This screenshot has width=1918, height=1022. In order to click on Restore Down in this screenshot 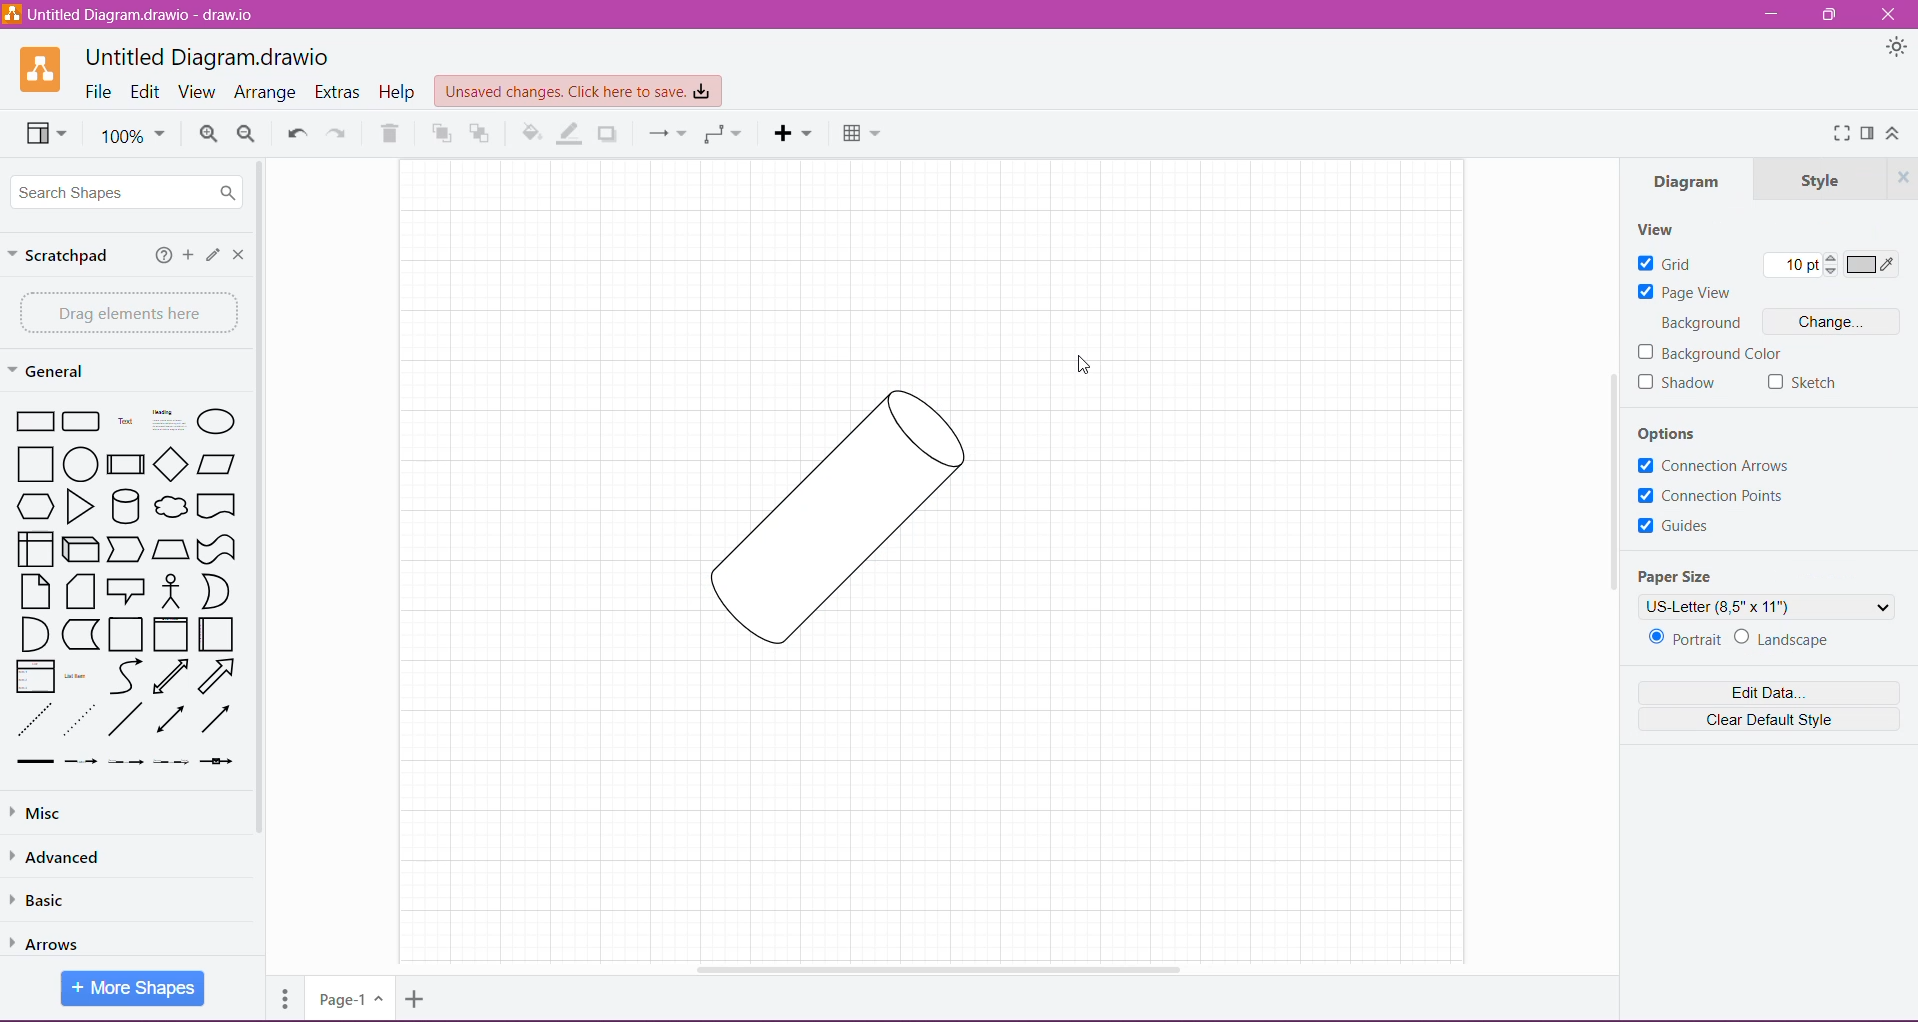, I will do `click(1830, 15)`.